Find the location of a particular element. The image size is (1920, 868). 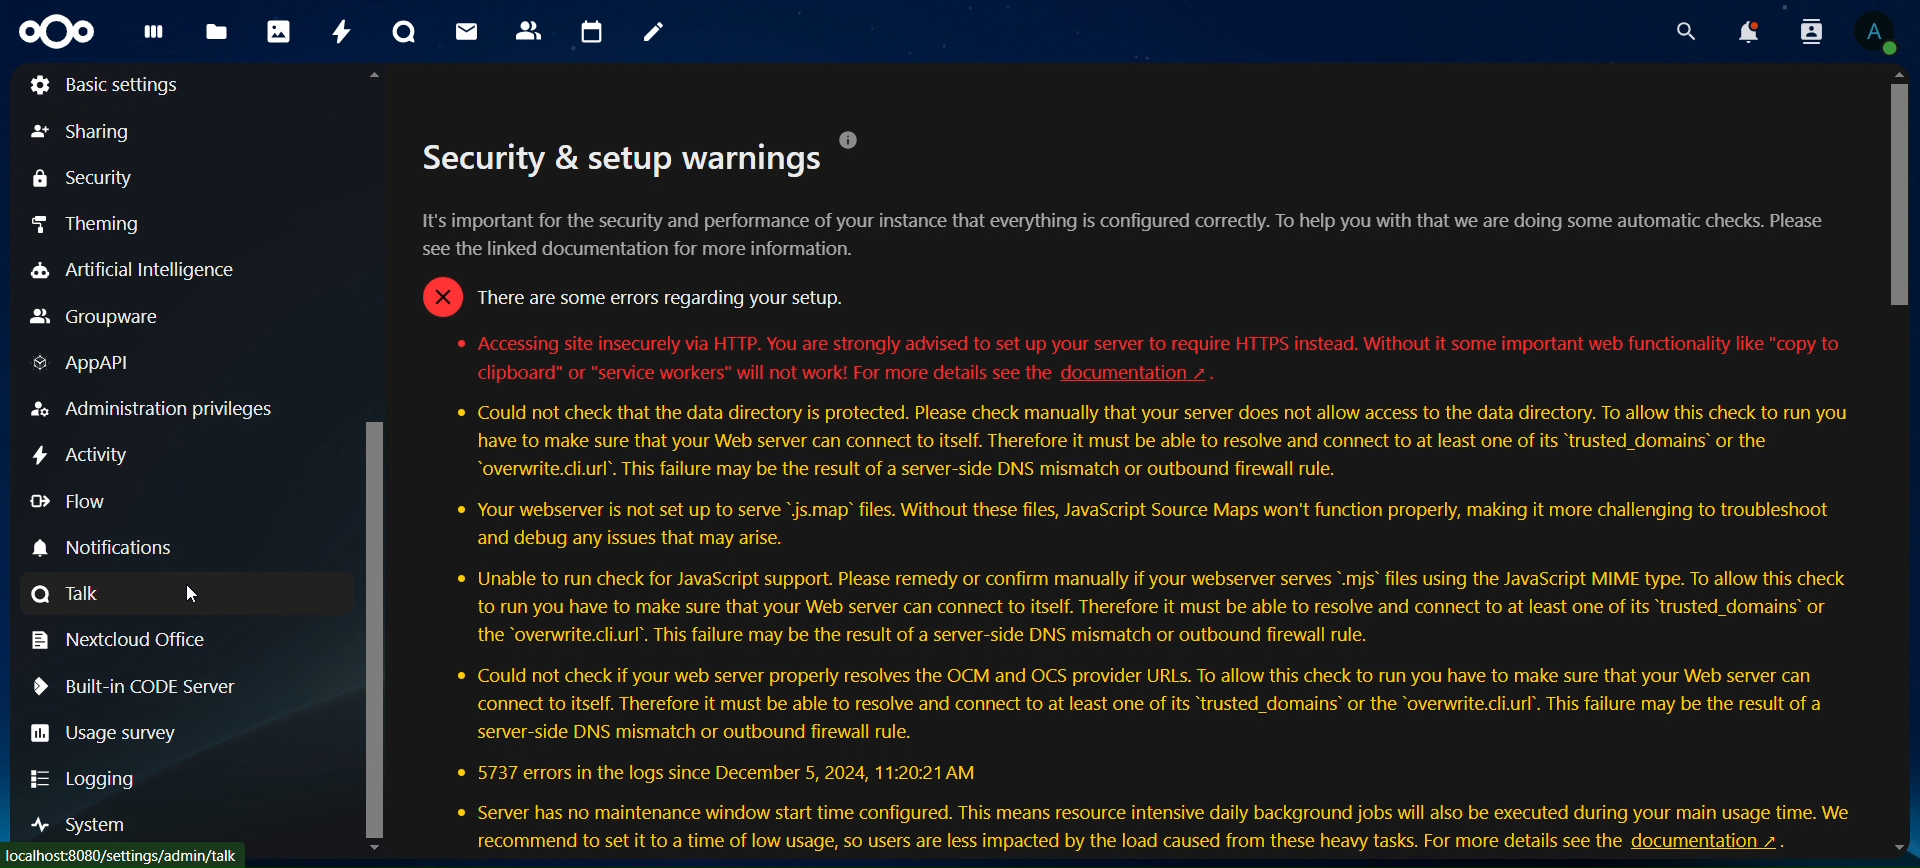

url is located at coordinates (125, 857).